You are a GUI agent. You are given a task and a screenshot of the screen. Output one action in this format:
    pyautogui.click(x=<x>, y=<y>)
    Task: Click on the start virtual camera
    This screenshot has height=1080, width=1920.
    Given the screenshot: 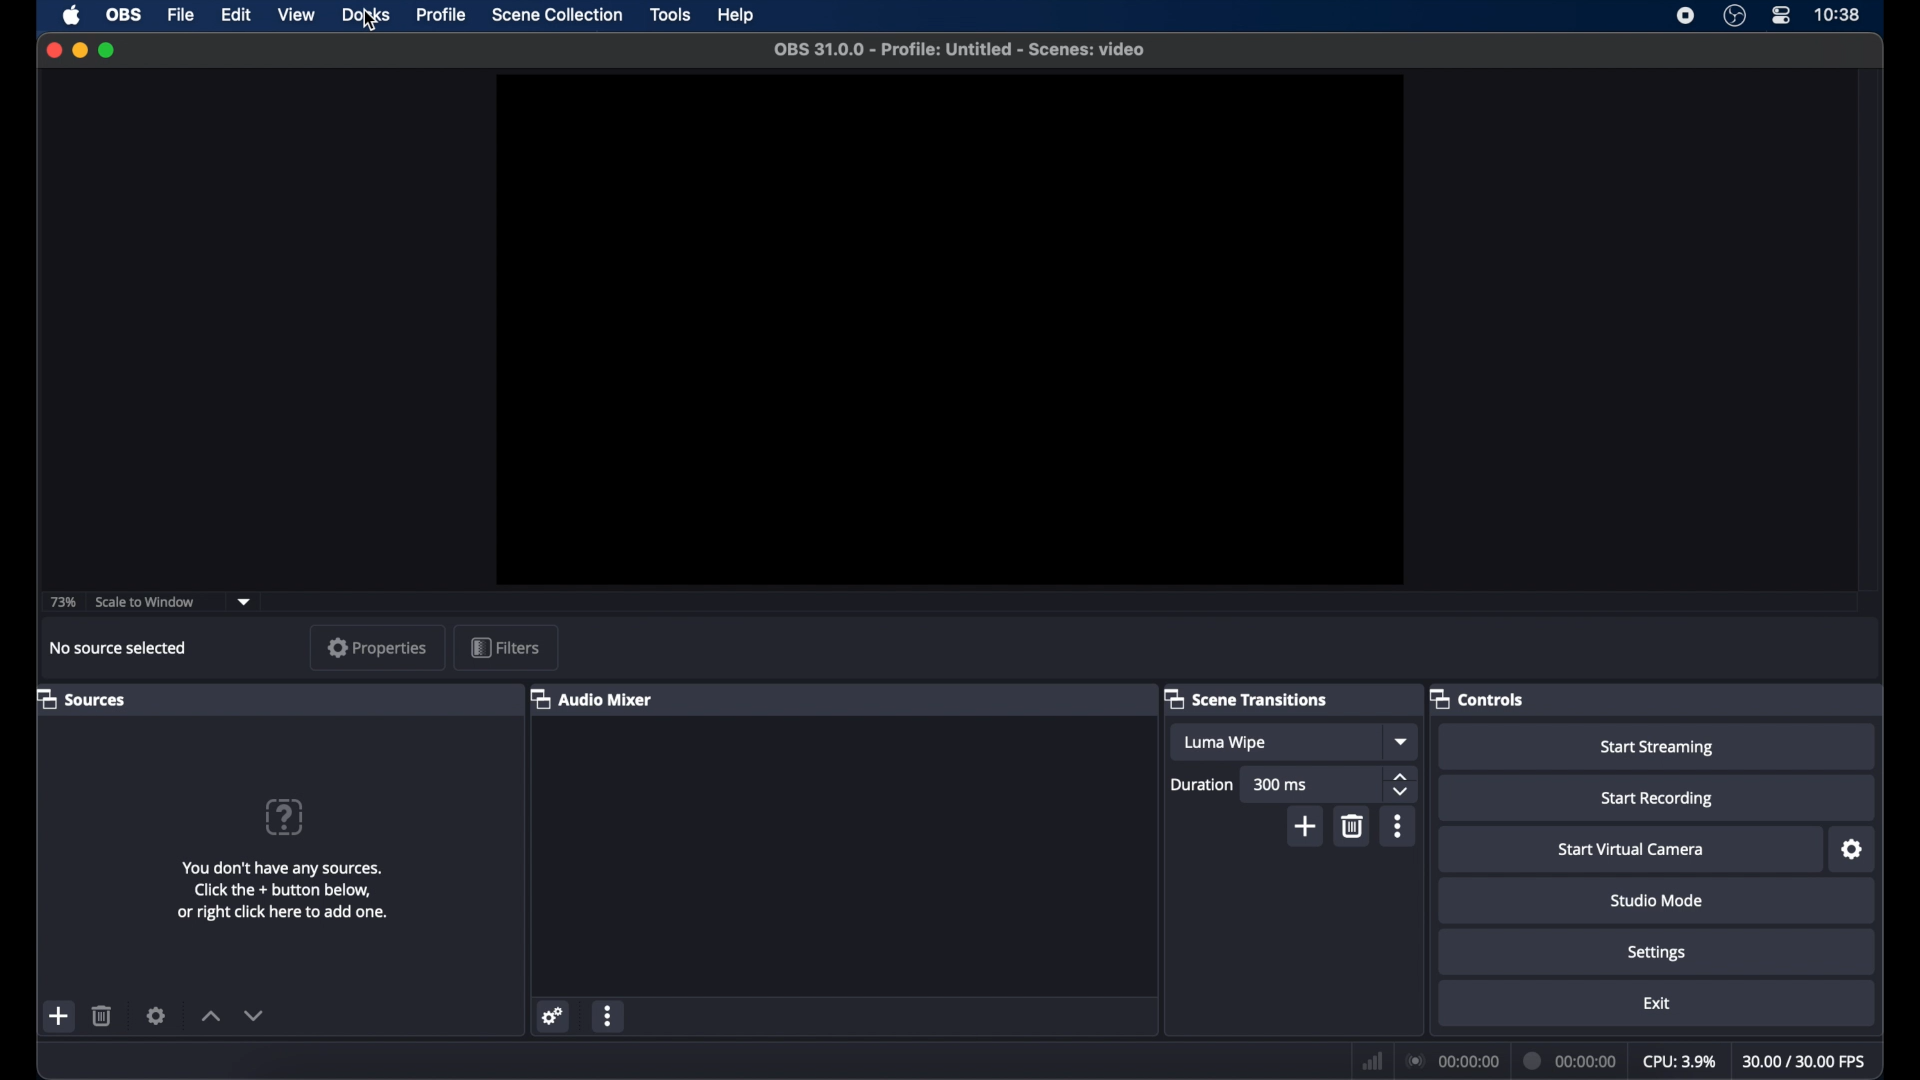 What is the action you would take?
    pyautogui.click(x=1632, y=850)
    